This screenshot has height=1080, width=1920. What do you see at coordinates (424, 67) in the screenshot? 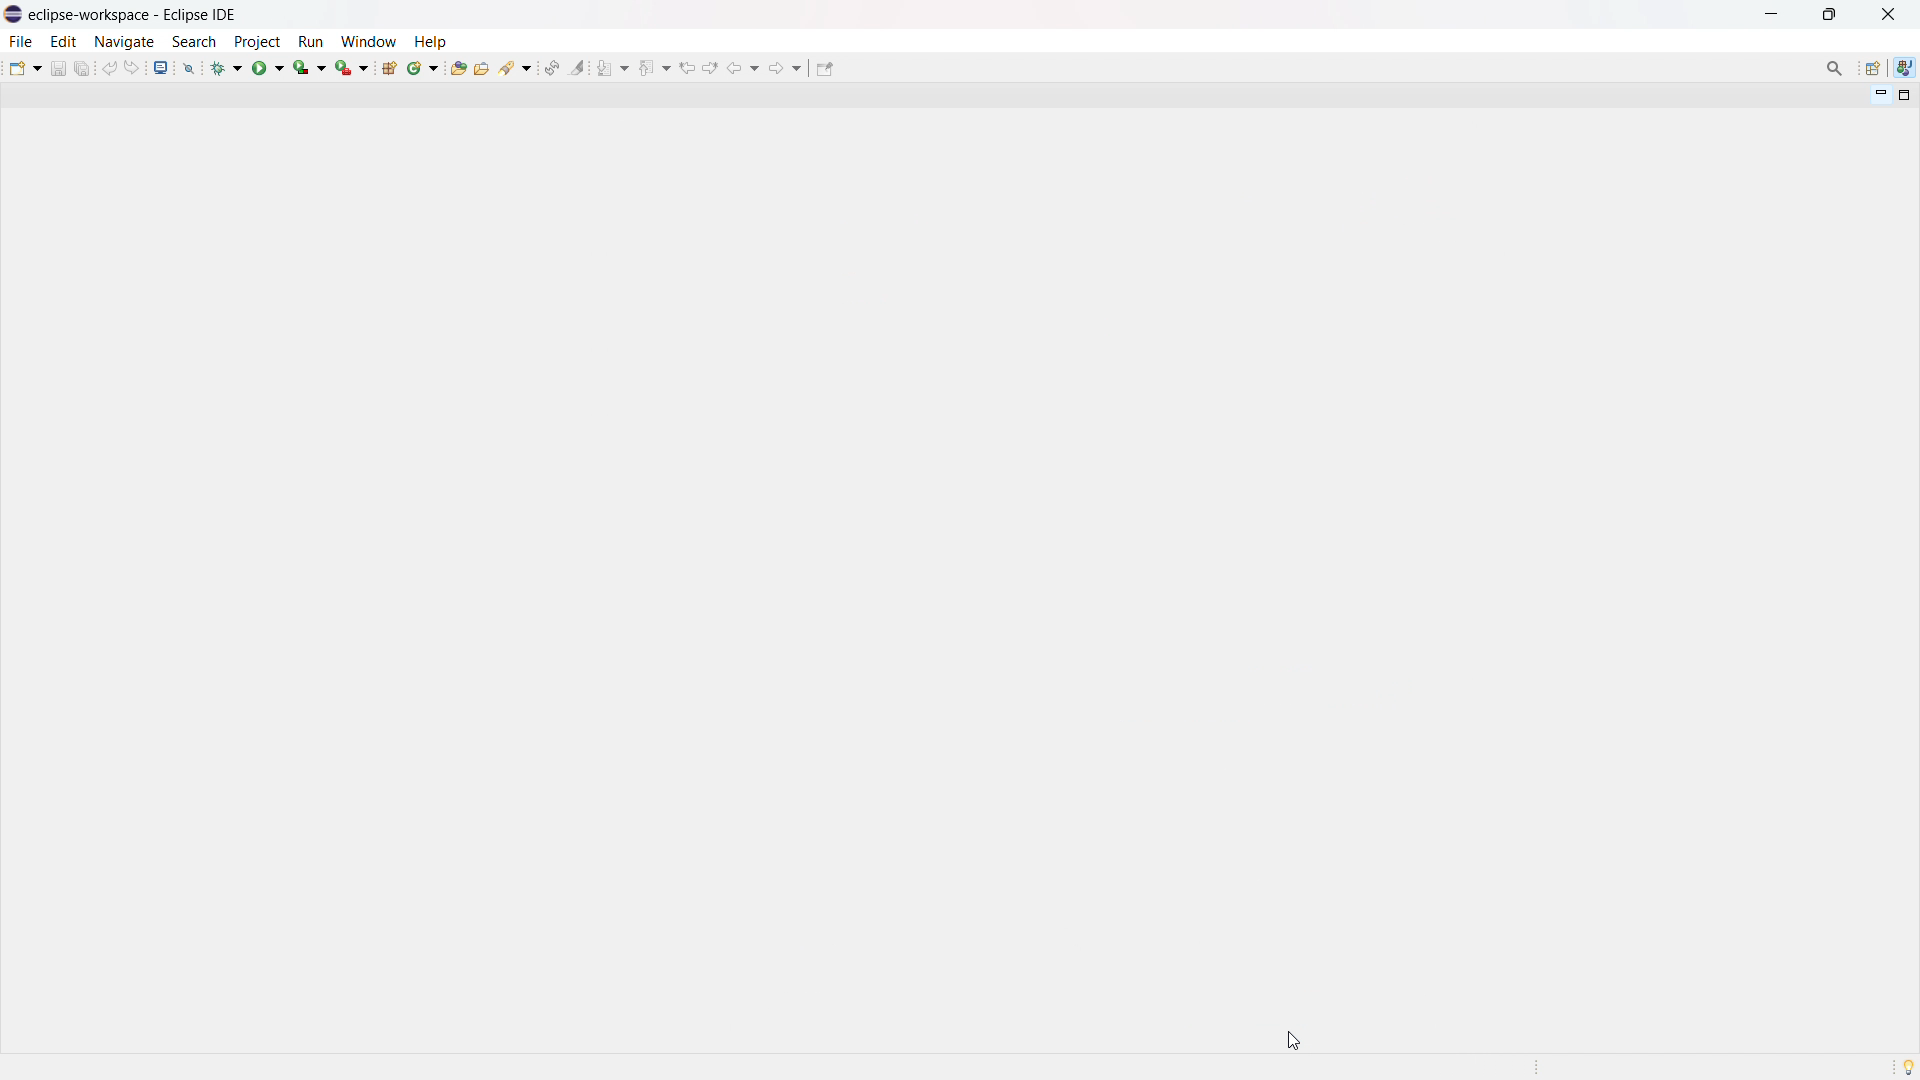
I see `new java class` at bounding box center [424, 67].